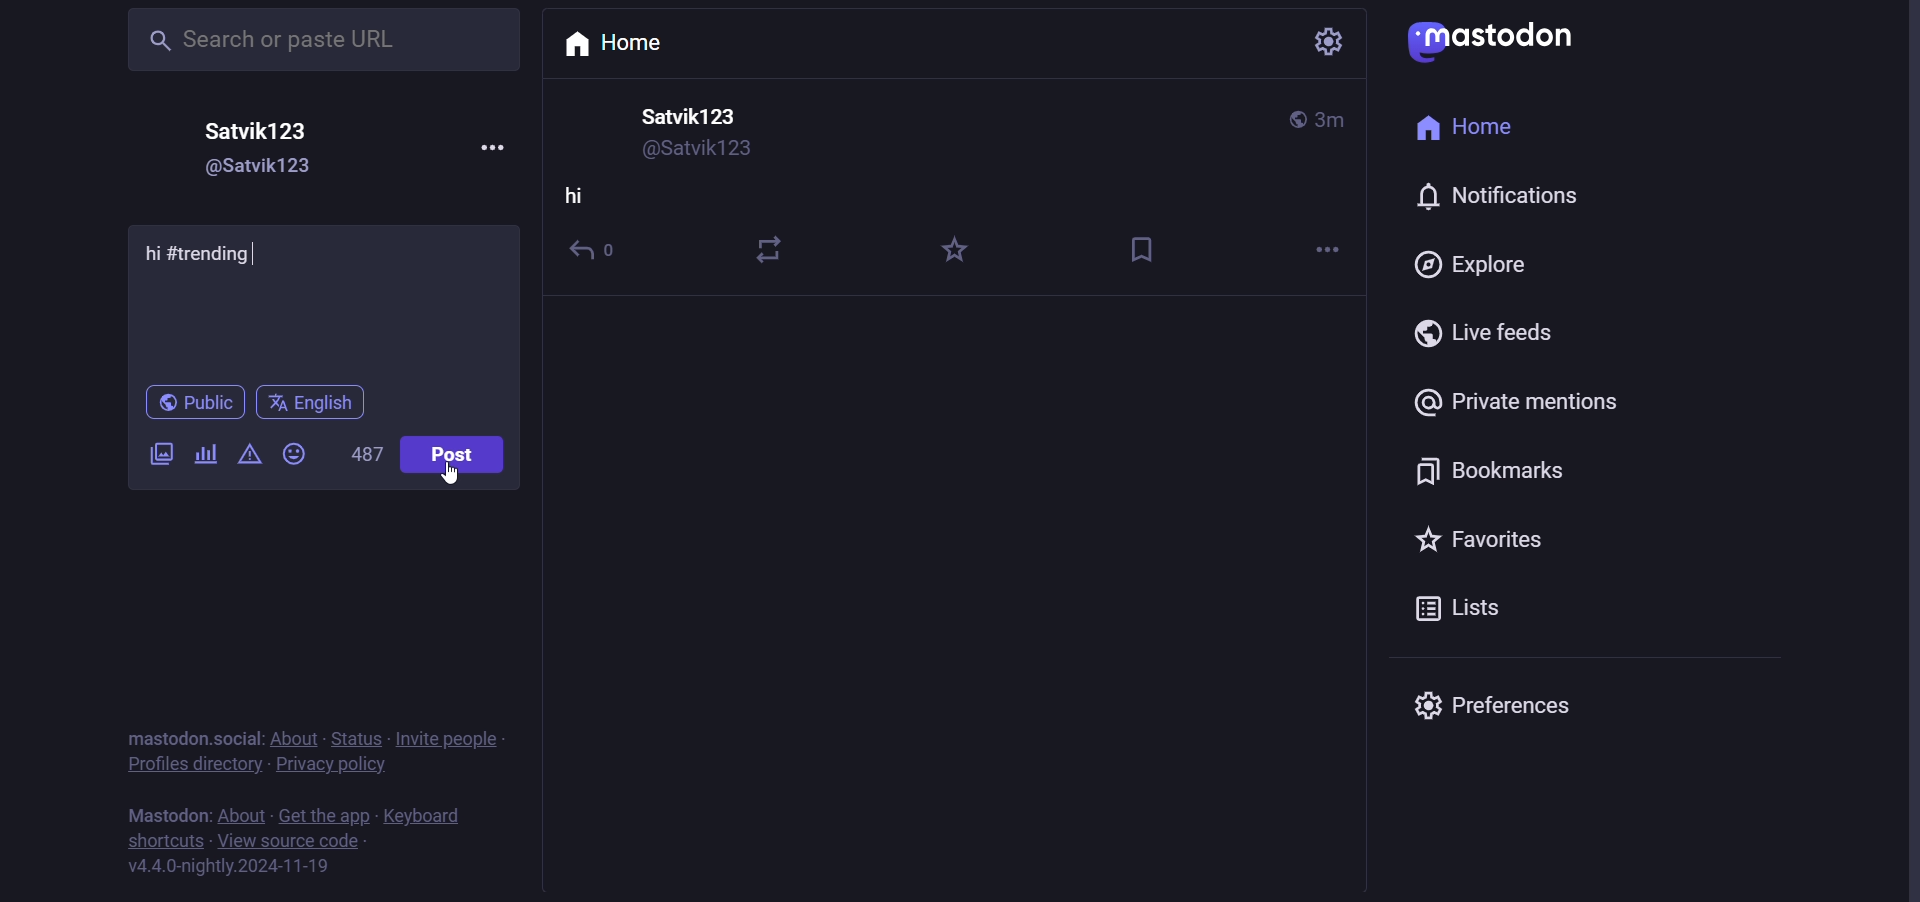 Image resolution: width=1920 pixels, height=902 pixels. What do you see at coordinates (1492, 197) in the screenshot?
I see `notification` at bounding box center [1492, 197].